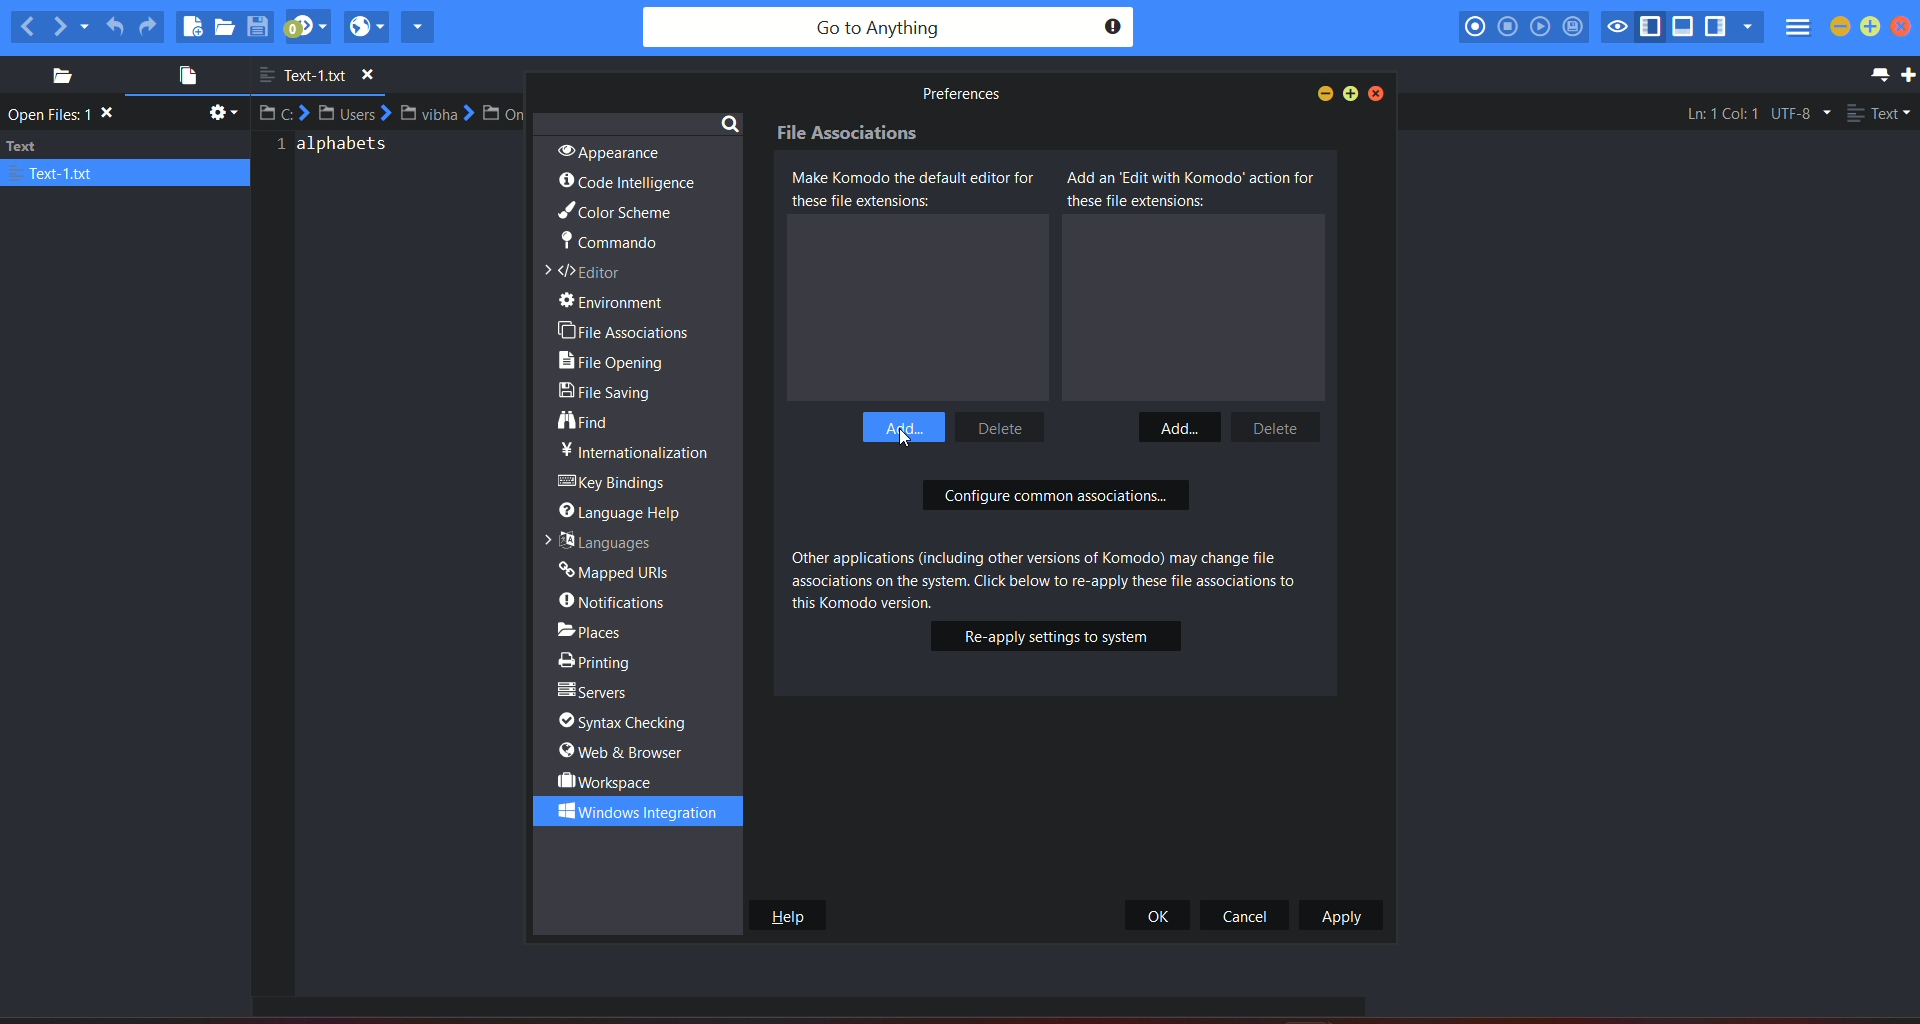  What do you see at coordinates (26, 26) in the screenshot?
I see `previous` at bounding box center [26, 26].